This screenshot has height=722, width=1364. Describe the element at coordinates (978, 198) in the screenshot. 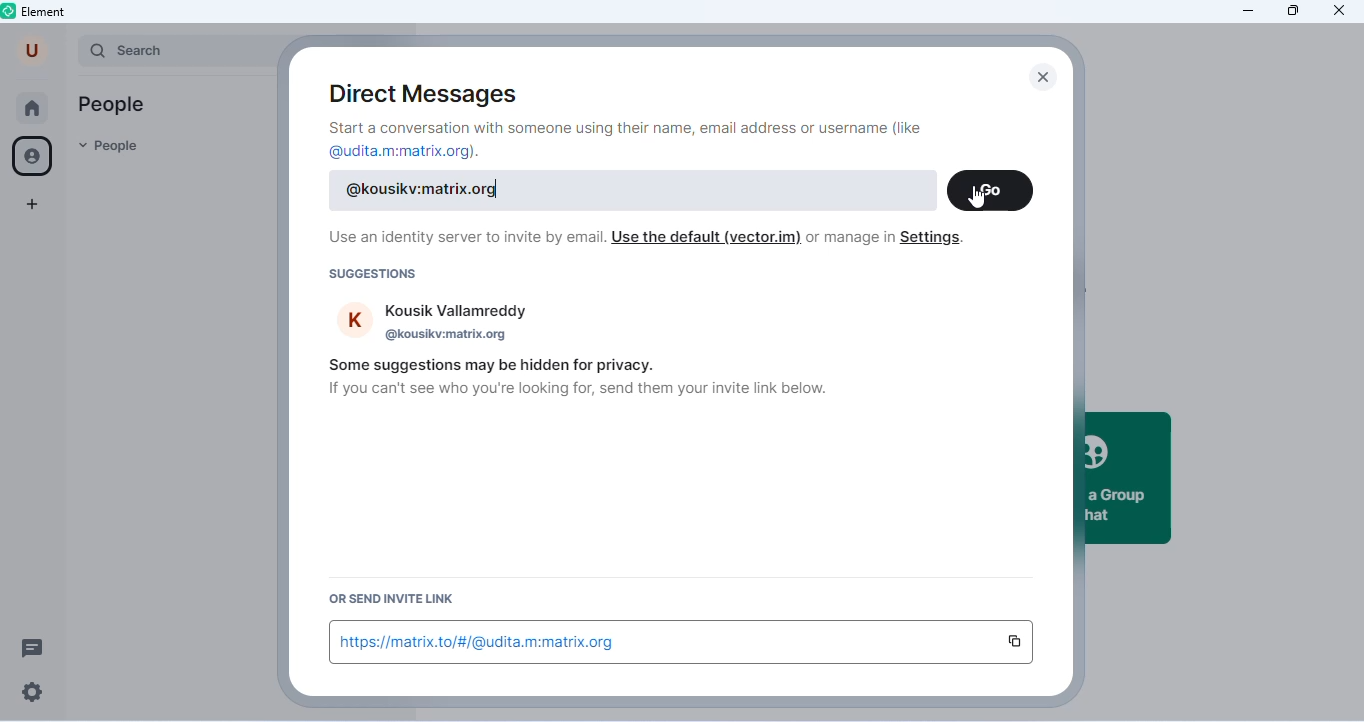

I see `cursor ` at that location.